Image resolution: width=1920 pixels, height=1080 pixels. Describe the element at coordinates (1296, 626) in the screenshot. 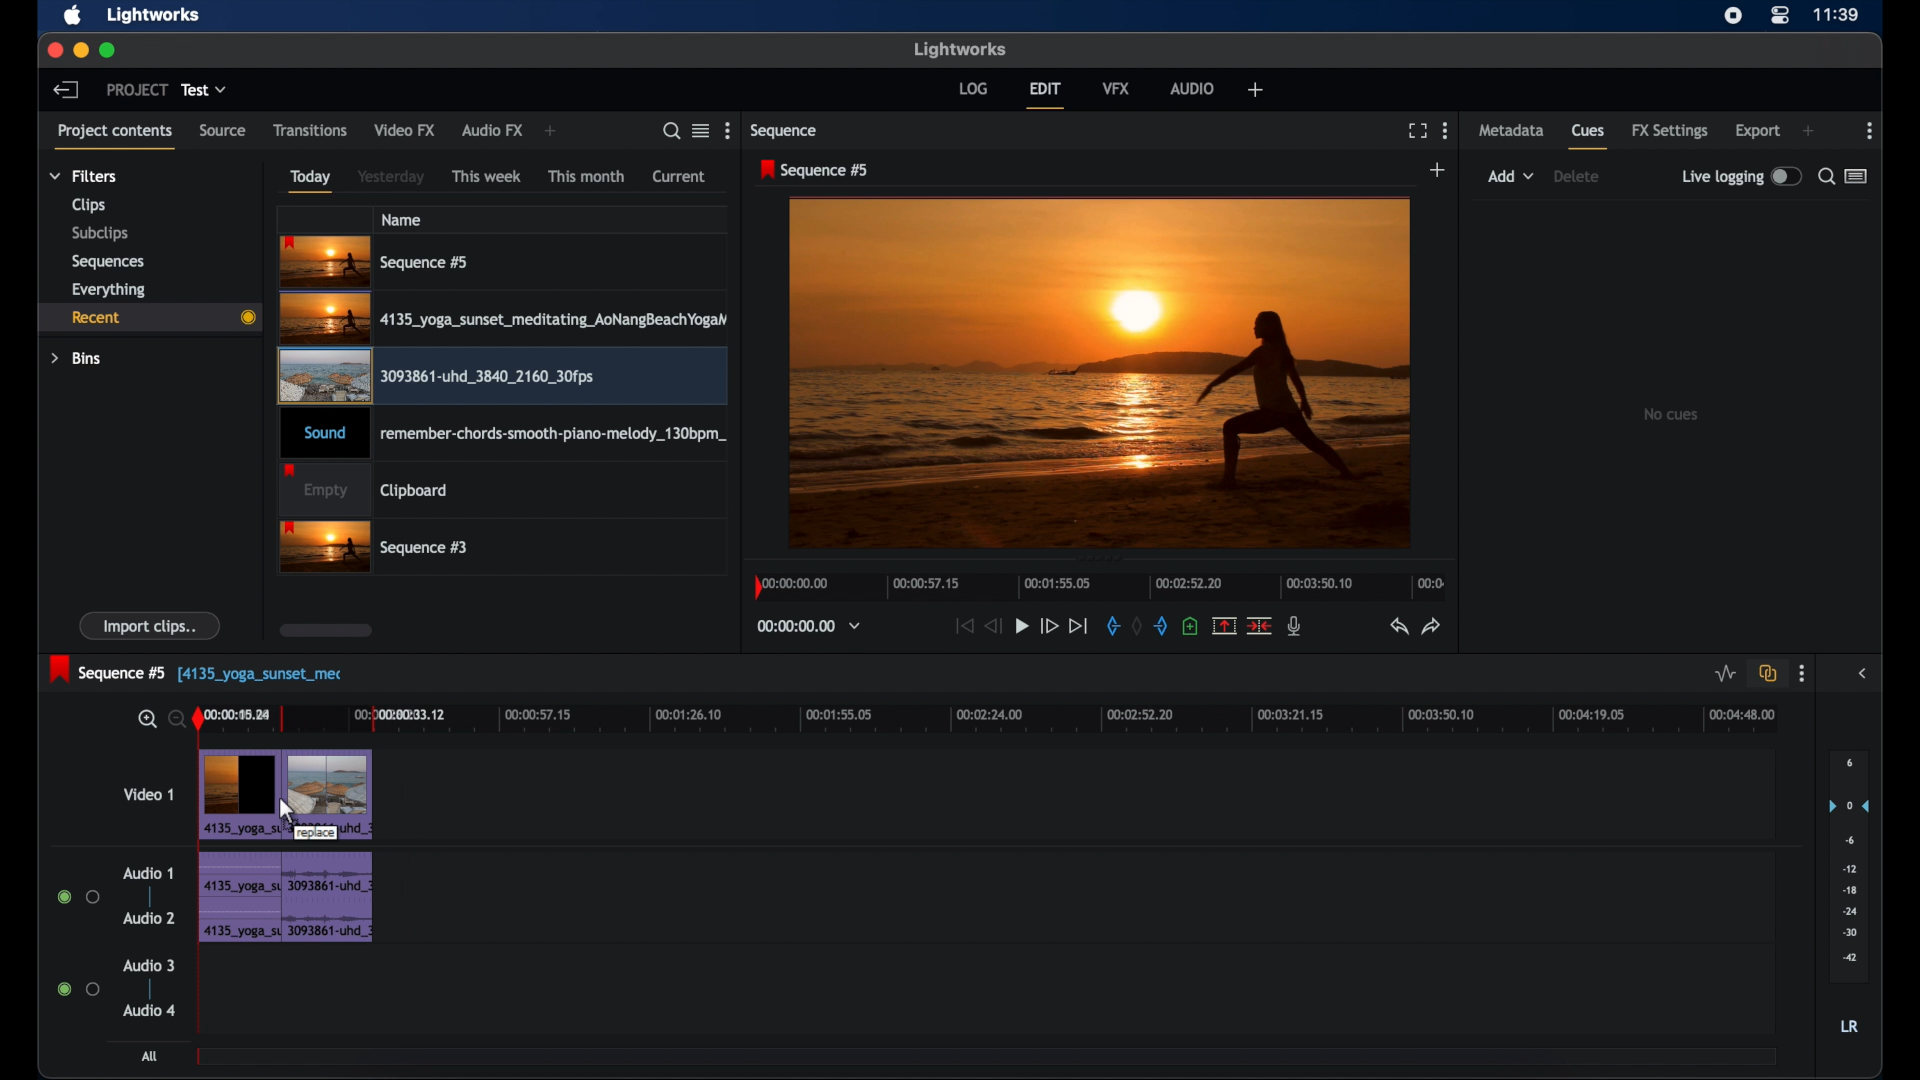

I see `mic` at that location.